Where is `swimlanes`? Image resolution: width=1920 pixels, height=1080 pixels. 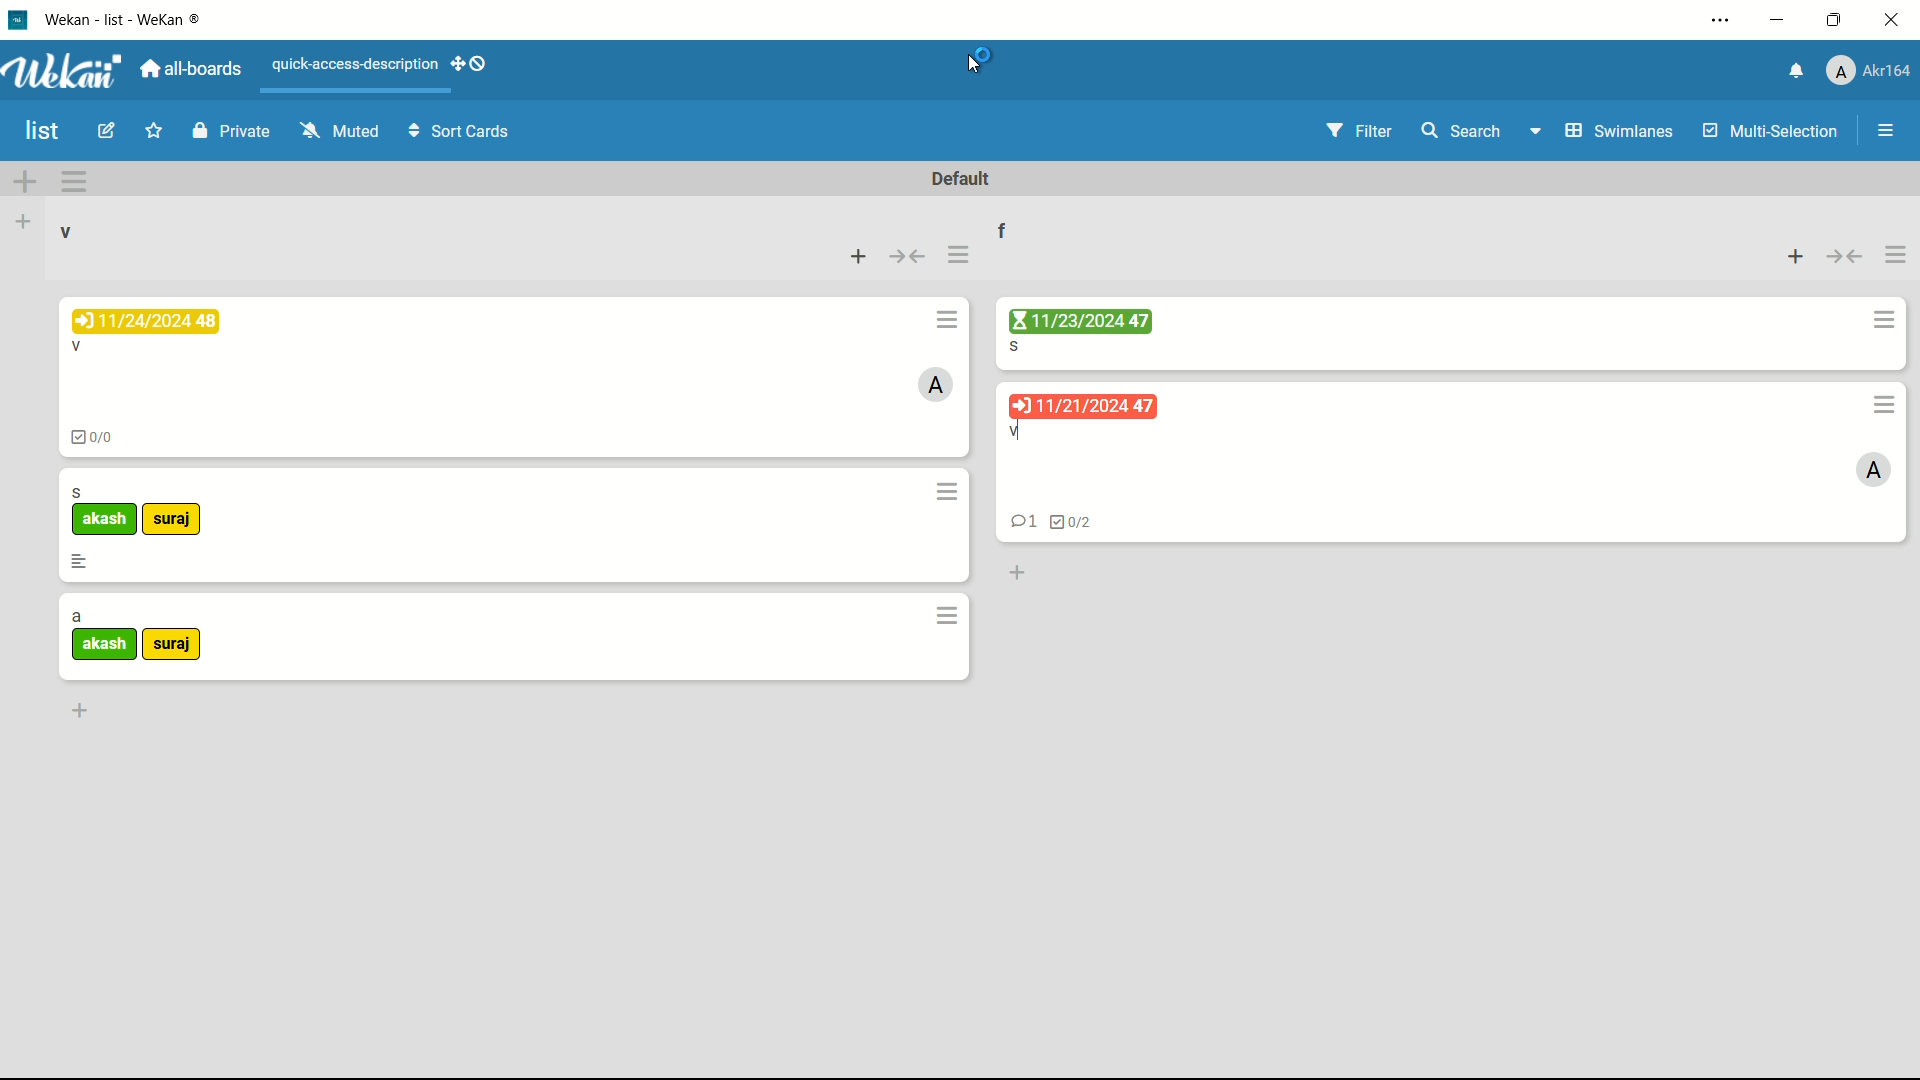
swimlanes is located at coordinates (1621, 131).